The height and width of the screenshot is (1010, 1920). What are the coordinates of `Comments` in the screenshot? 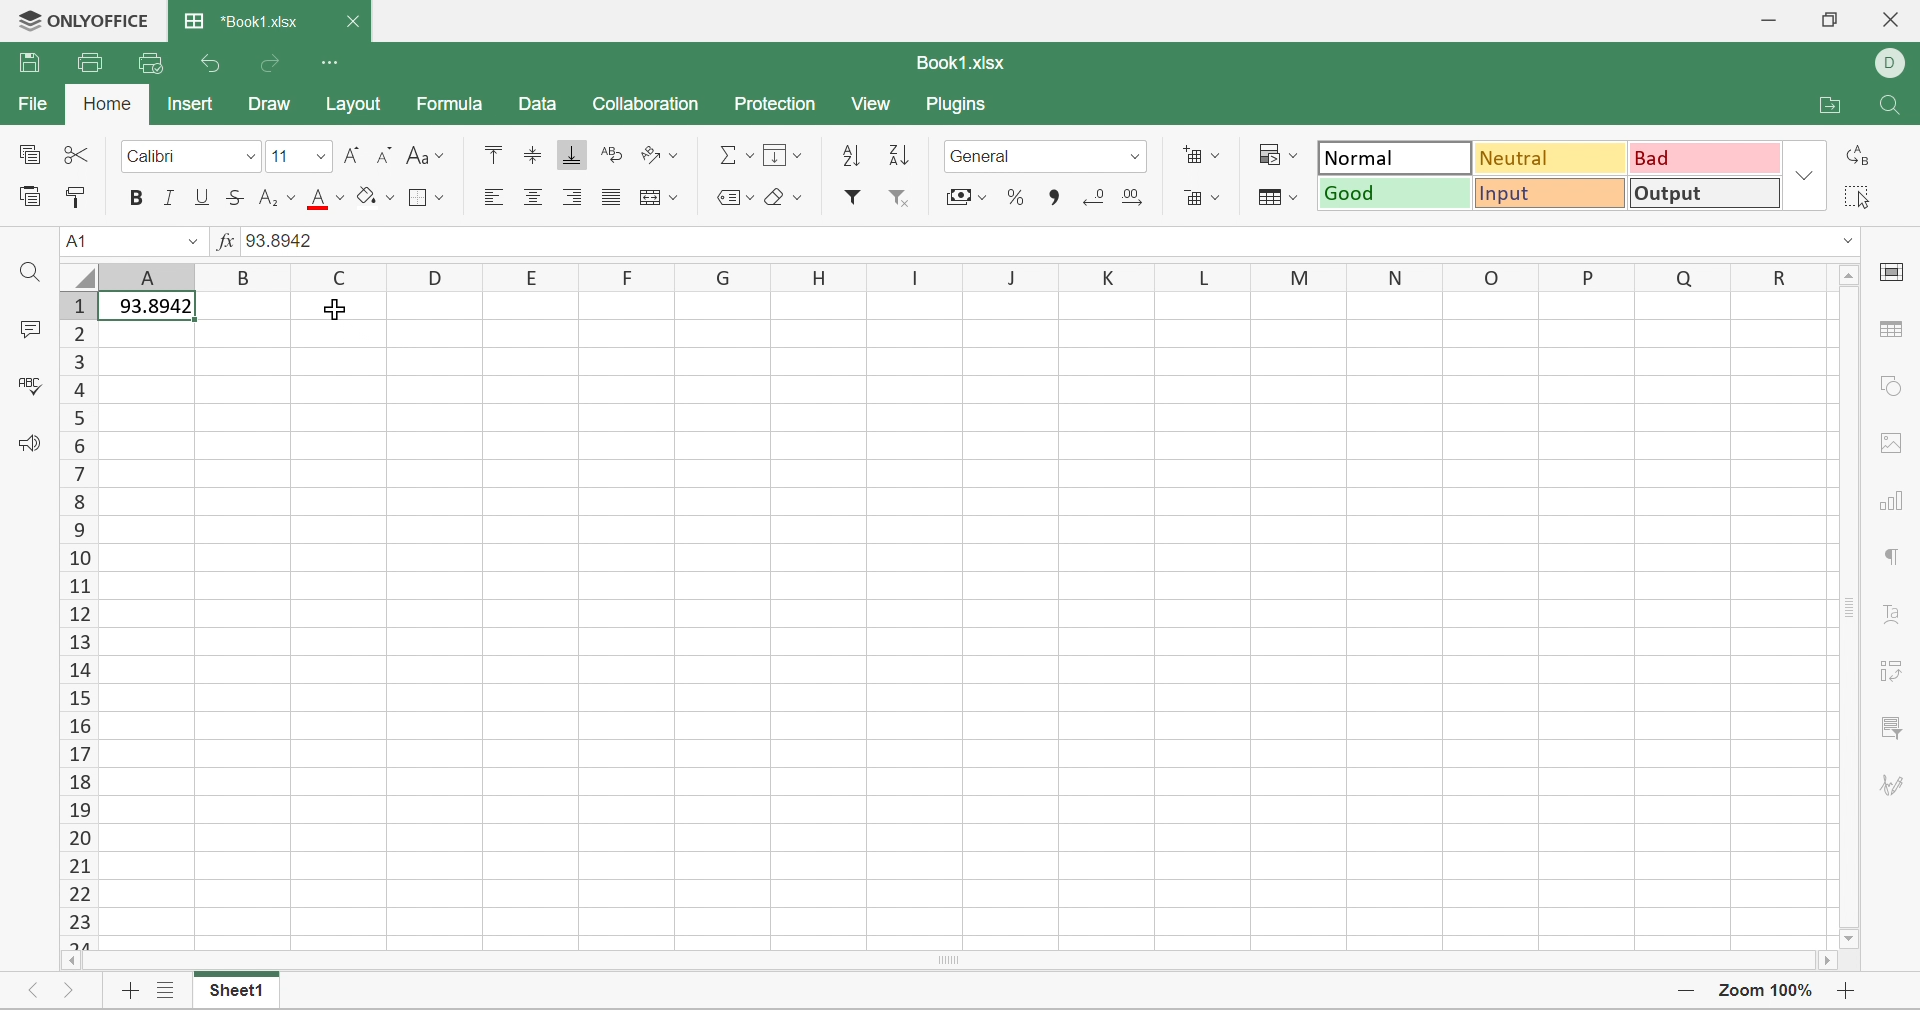 It's located at (28, 330).